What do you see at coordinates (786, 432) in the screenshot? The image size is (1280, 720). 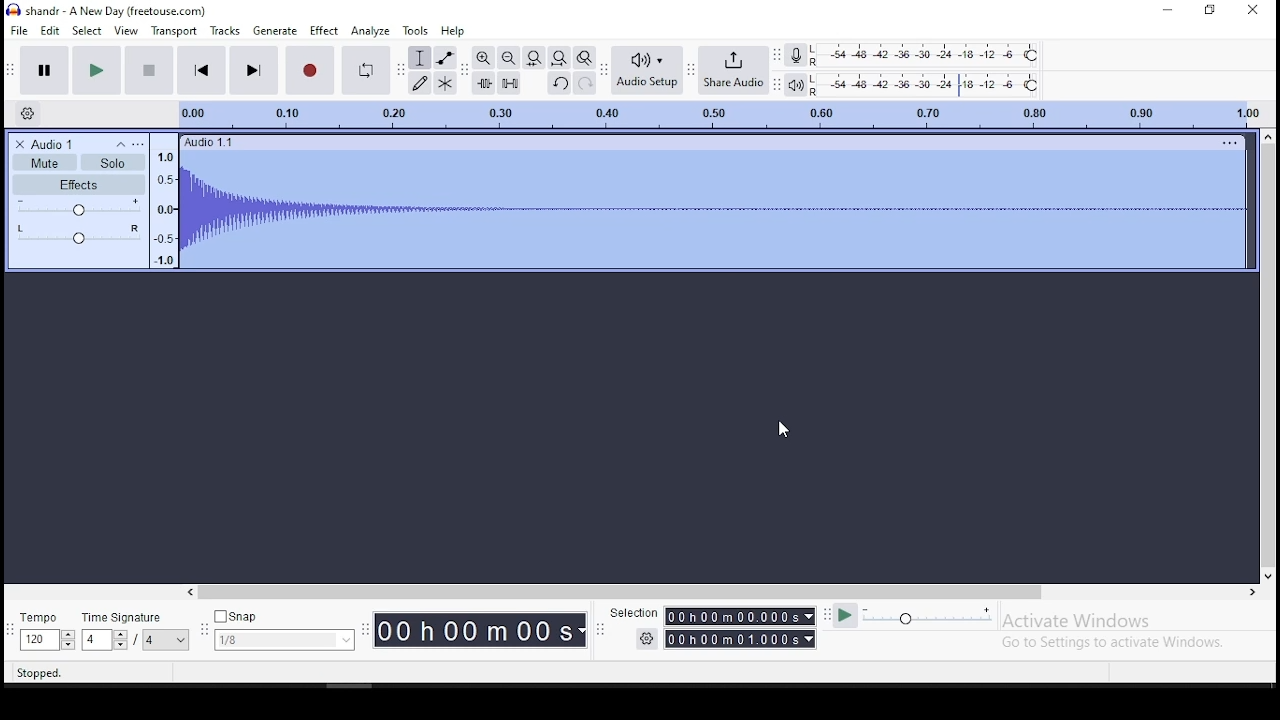 I see `mouse pointer` at bounding box center [786, 432].